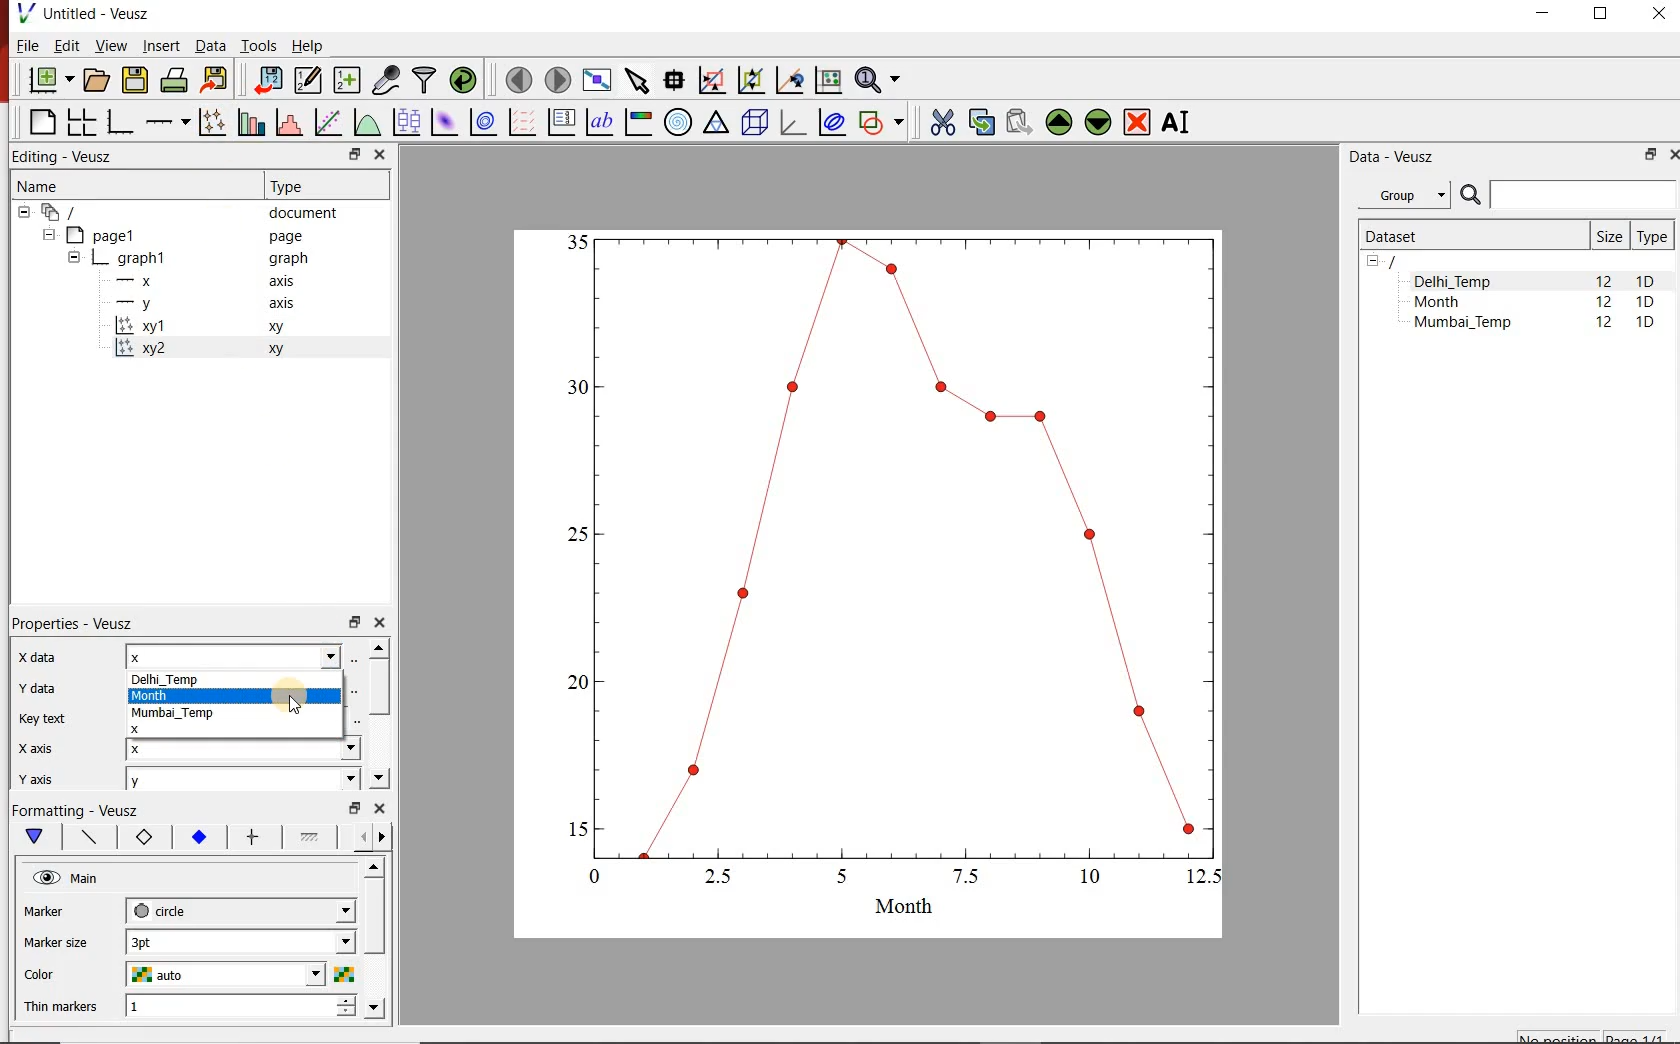 This screenshot has height=1044, width=1680. What do you see at coordinates (979, 122) in the screenshot?
I see `copy the selected widget` at bounding box center [979, 122].